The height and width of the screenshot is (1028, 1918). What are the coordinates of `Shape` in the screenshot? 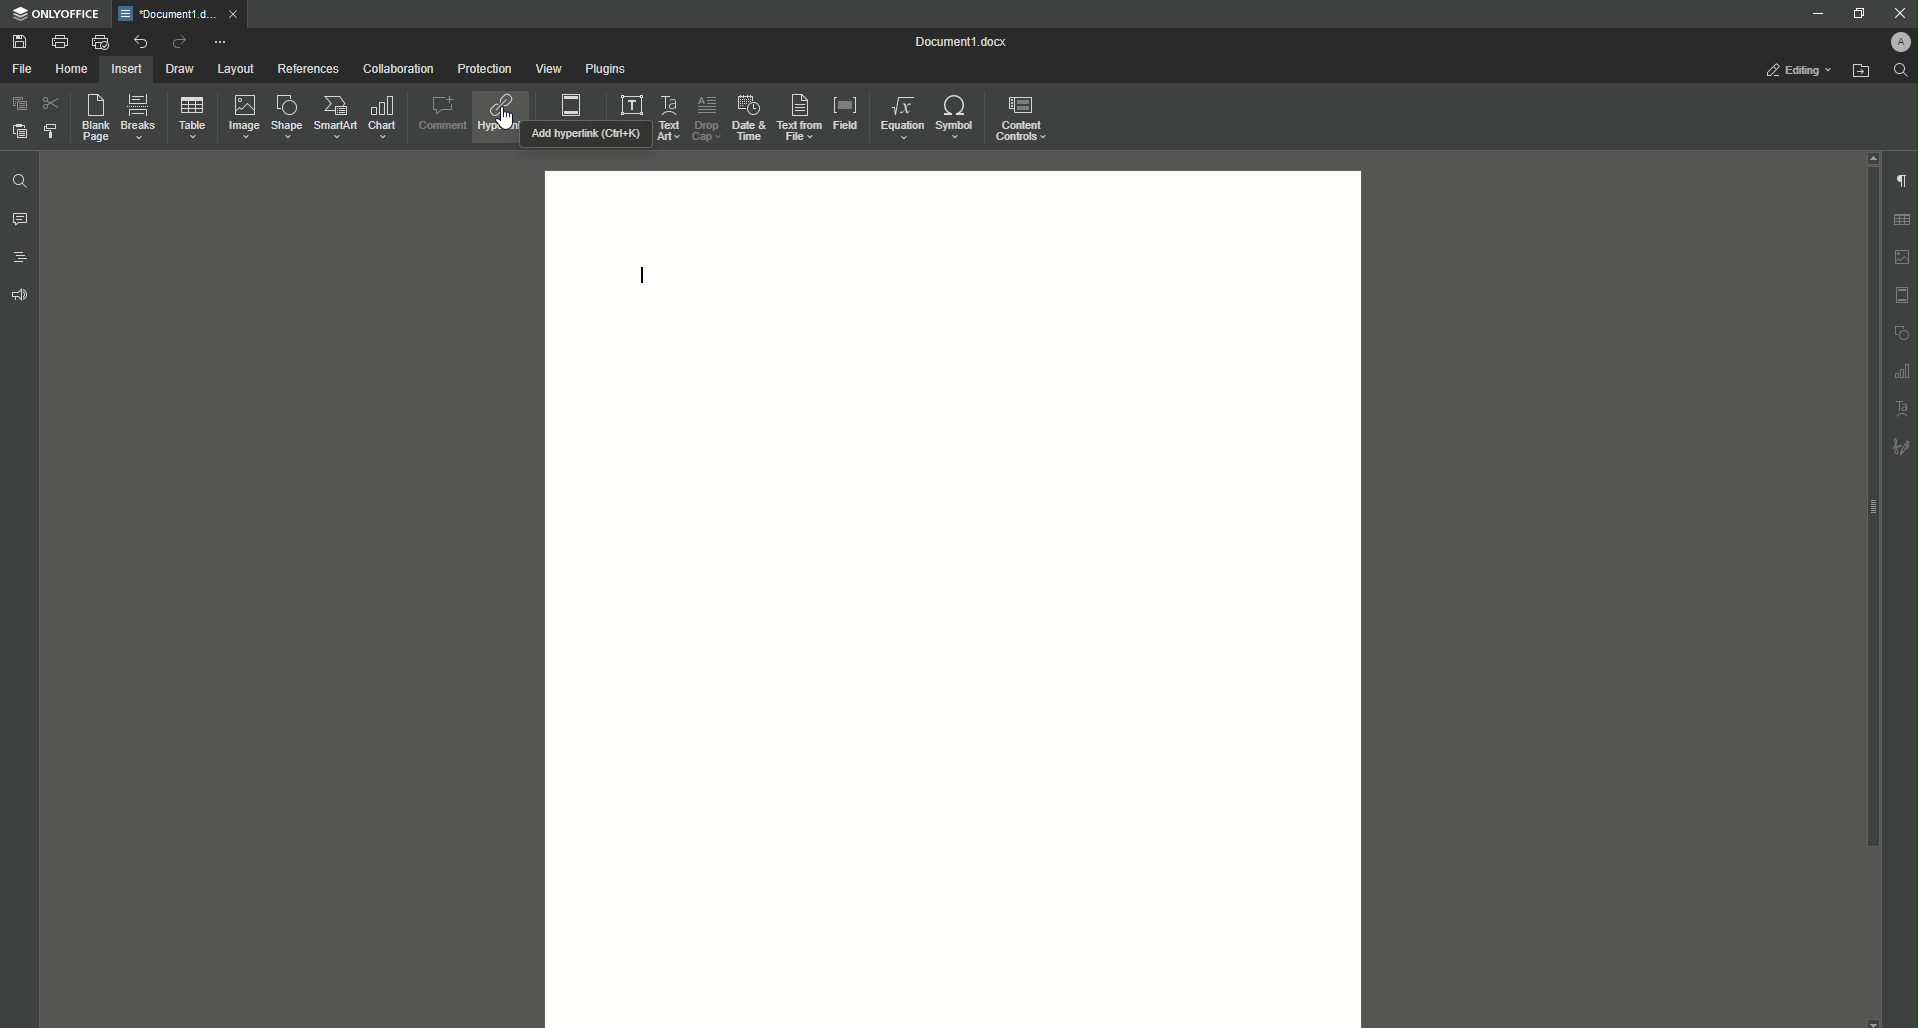 It's located at (286, 116).